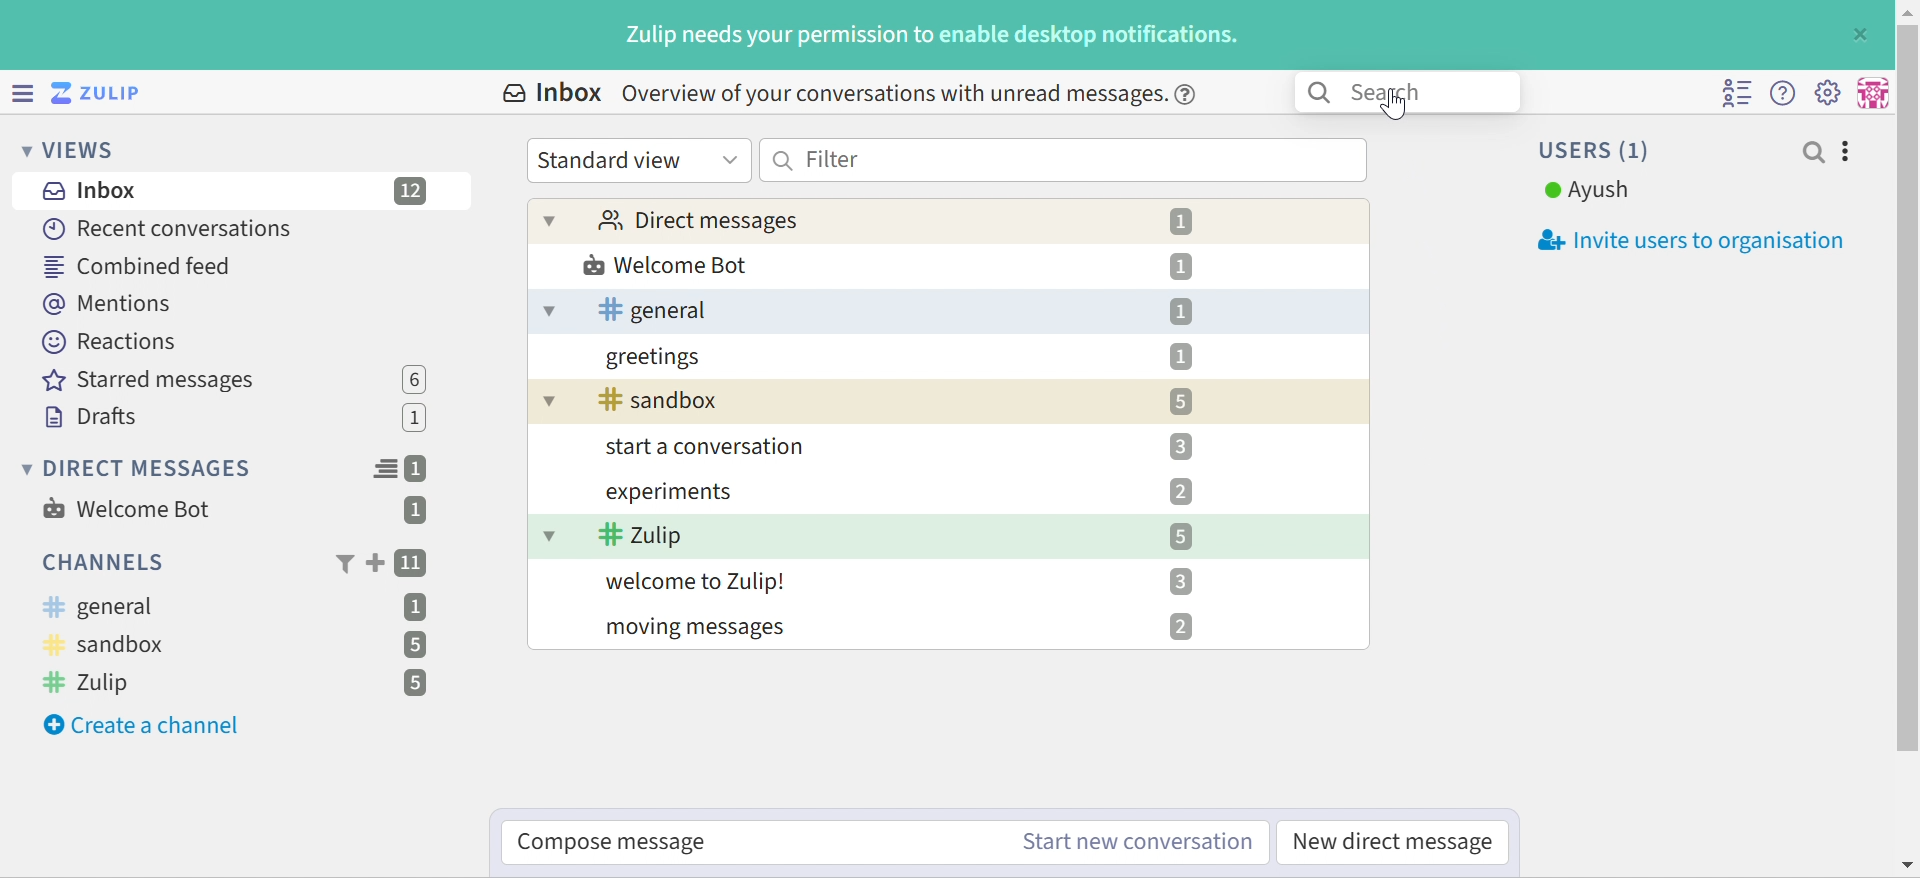  I want to click on 5, so click(1181, 536).